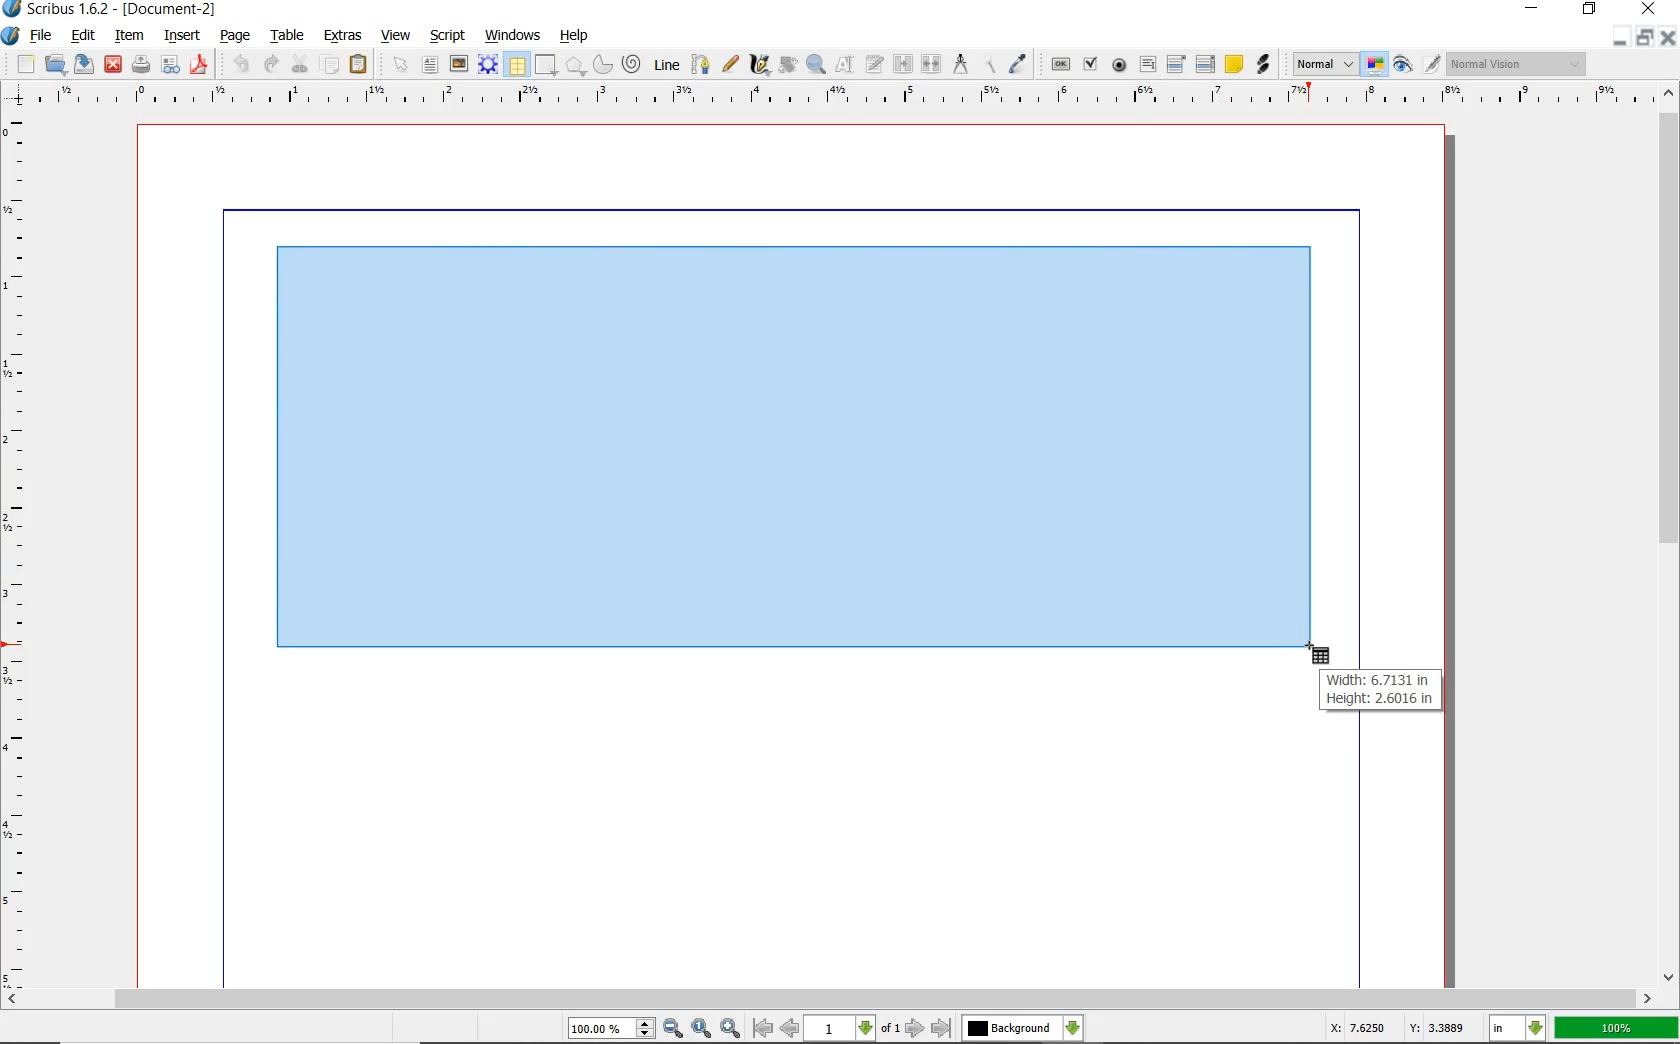  Describe the element at coordinates (1398, 1028) in the screenshot. I see `X: 7.6250 Y: 3.3889` at that location.